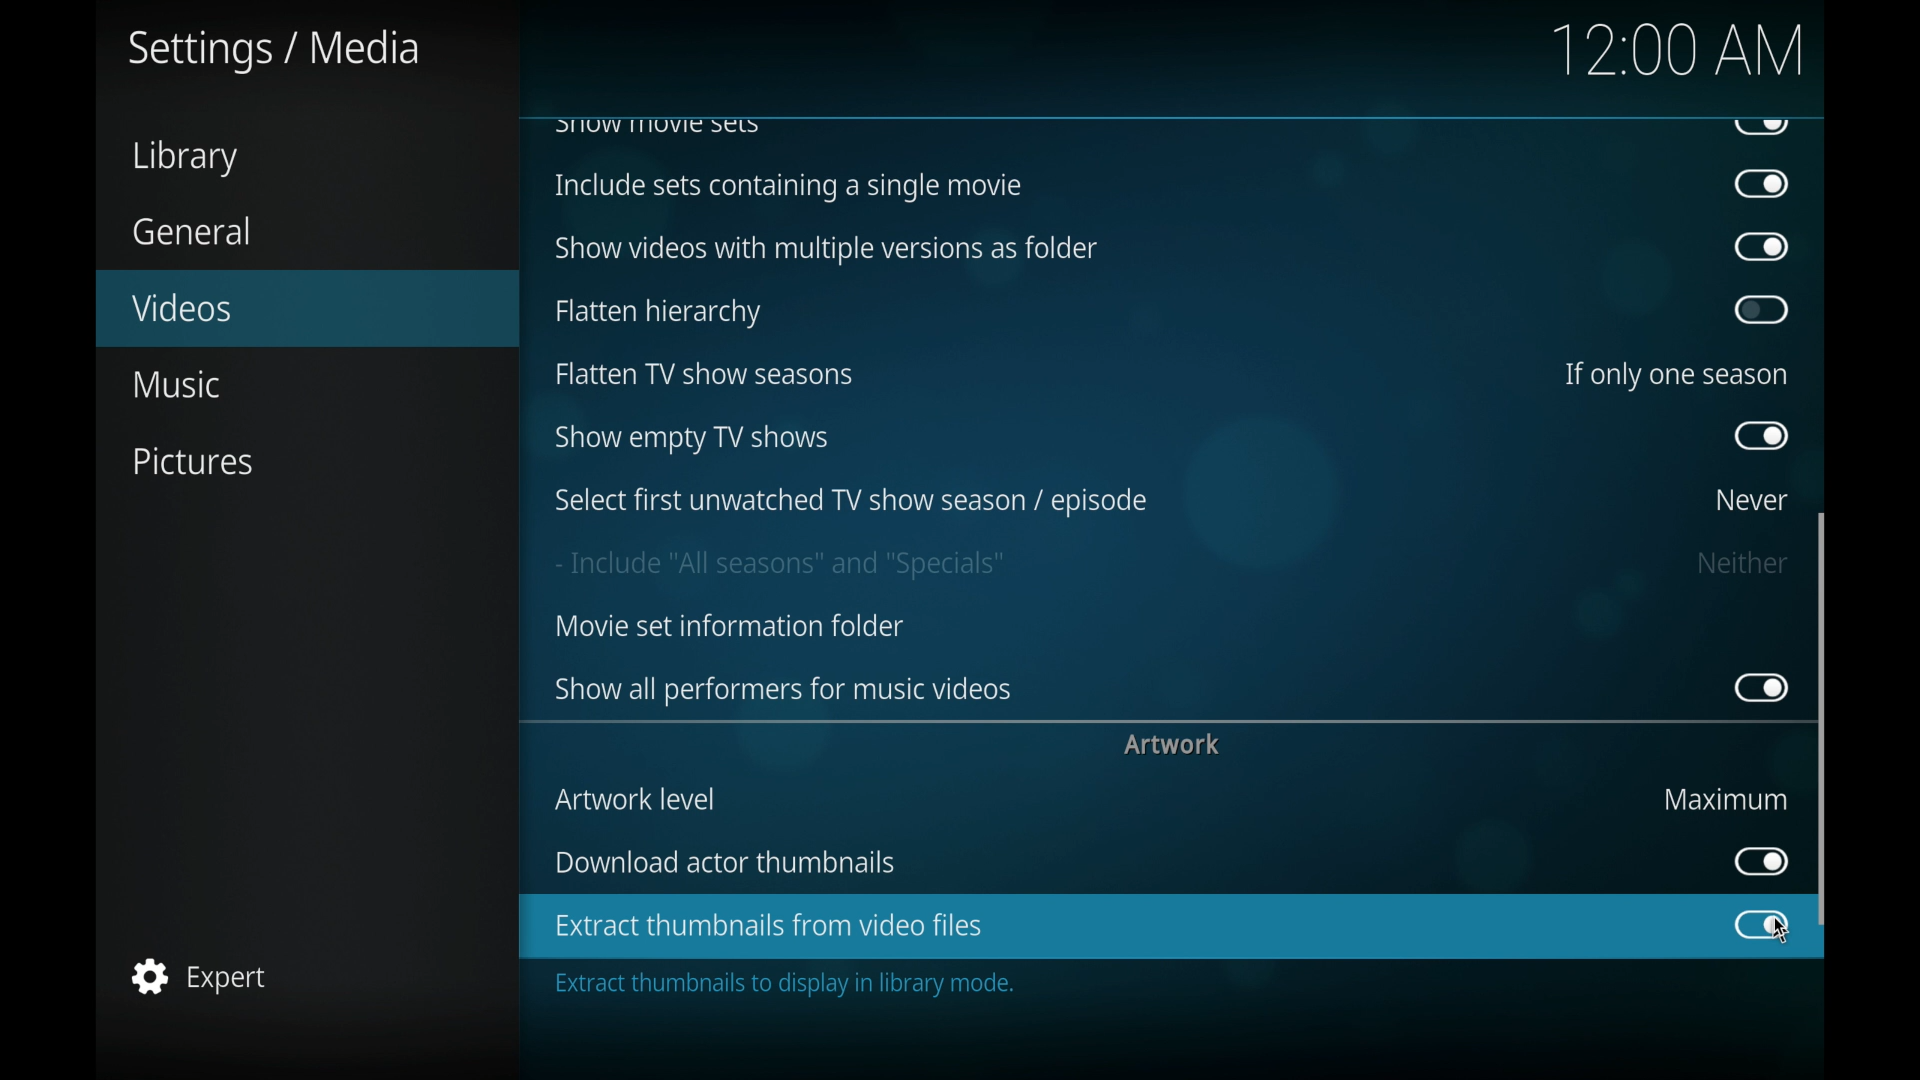 The height and width of the screenshot is (1080, 1920). Describe the element at coordinates (725, 862) in the screenshot. I see `download actor thumbnails` at that location.